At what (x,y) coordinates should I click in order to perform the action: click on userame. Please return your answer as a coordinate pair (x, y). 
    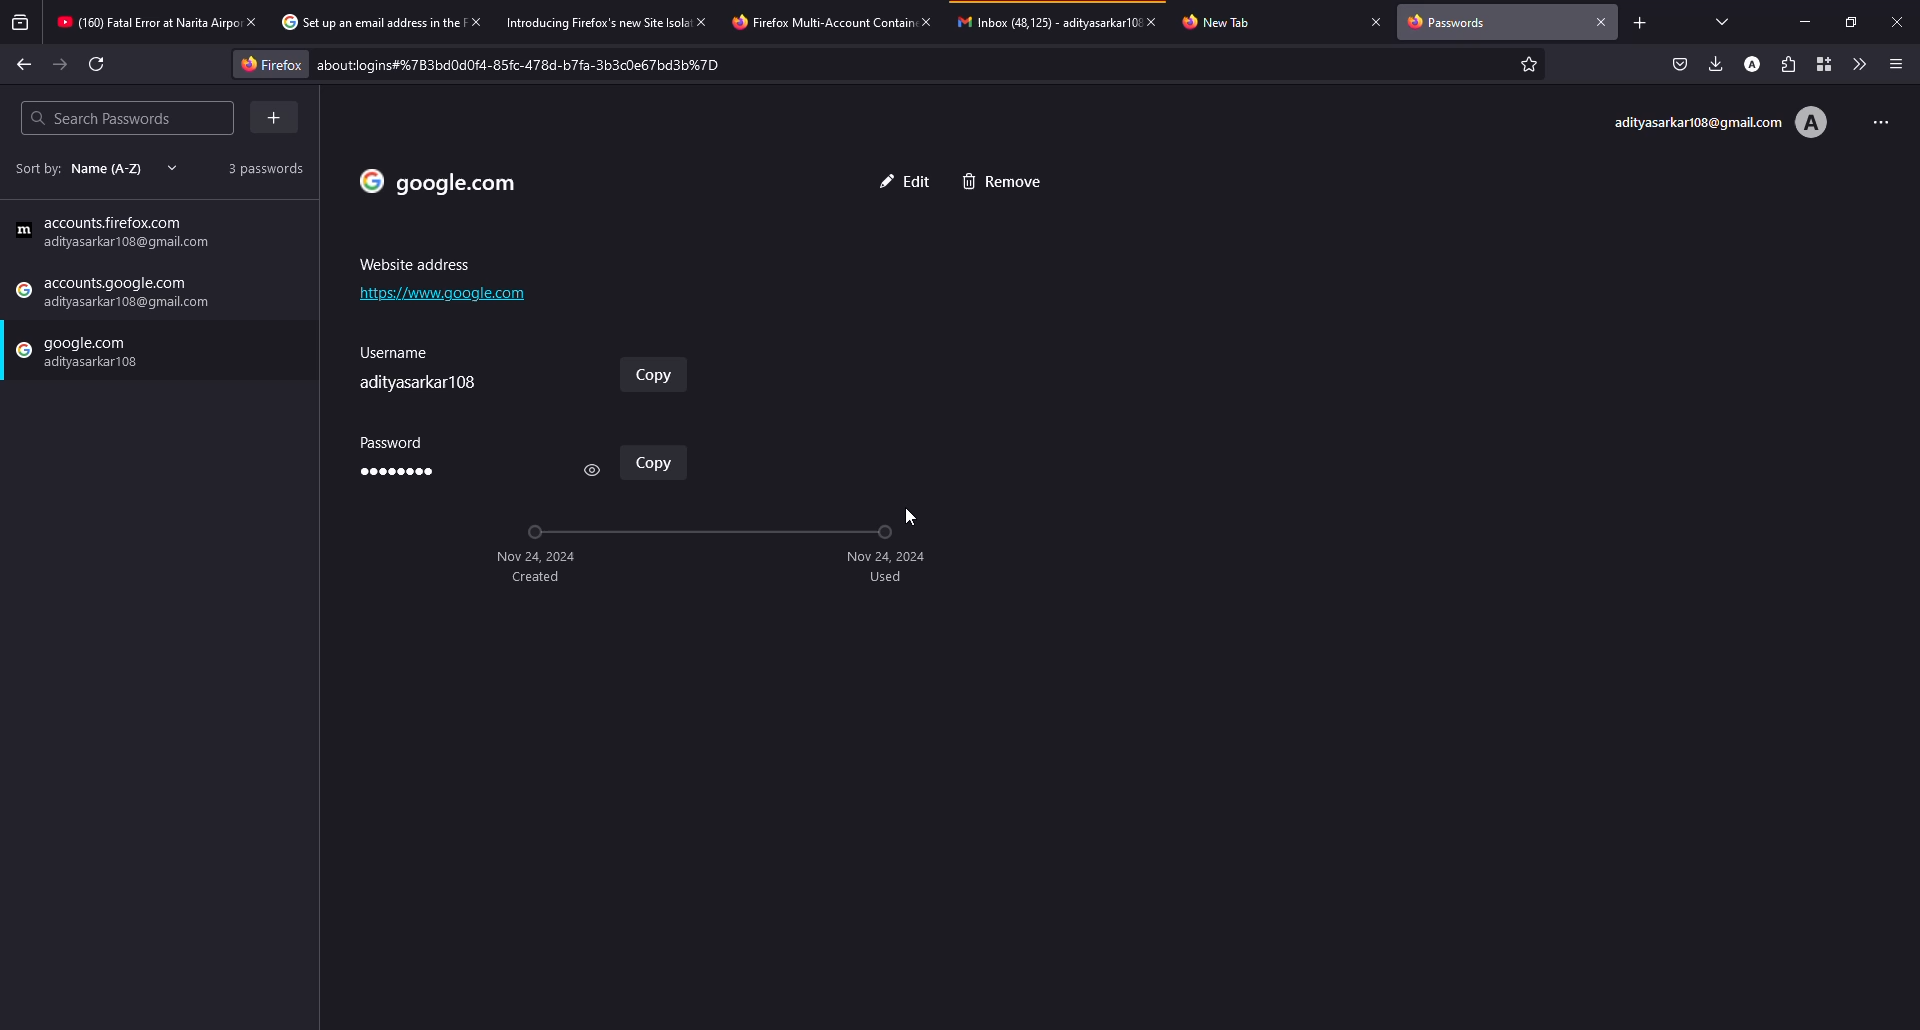
    Looking at the image, I should click on (397, 355).